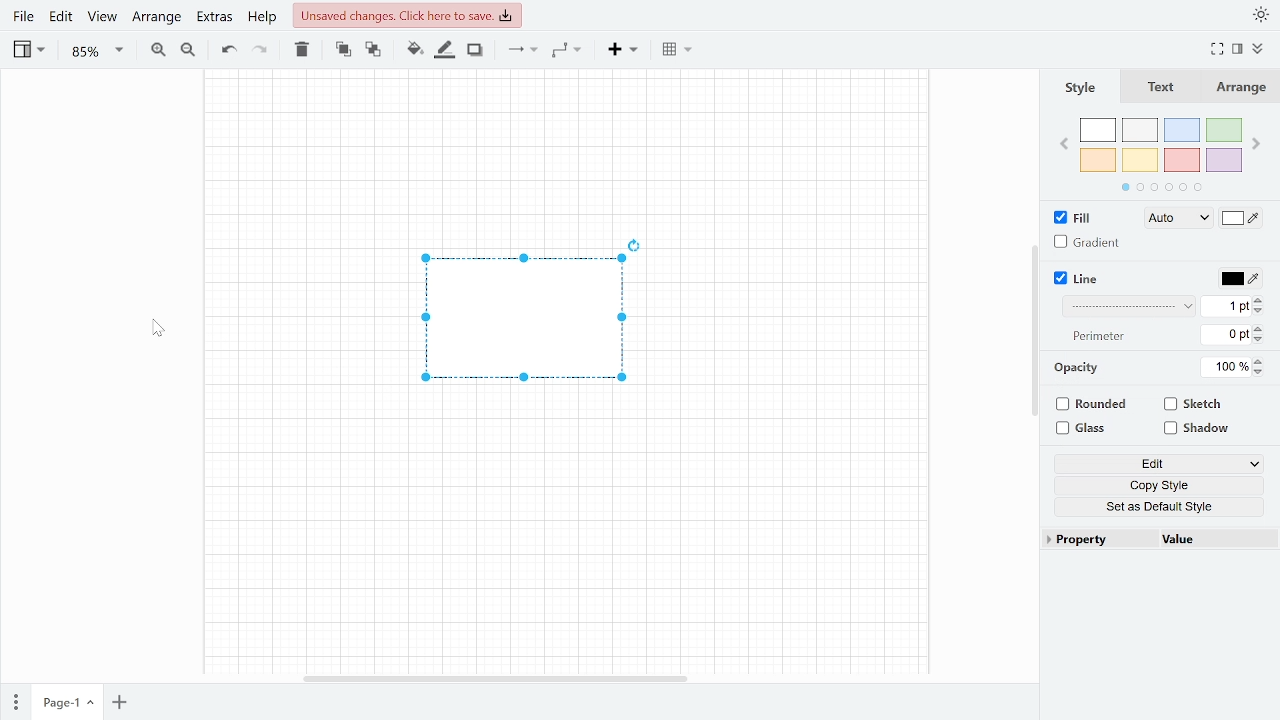 The height and width of the screenshot is (720, 1280). I want to click on Glass, so click(1090, 429).